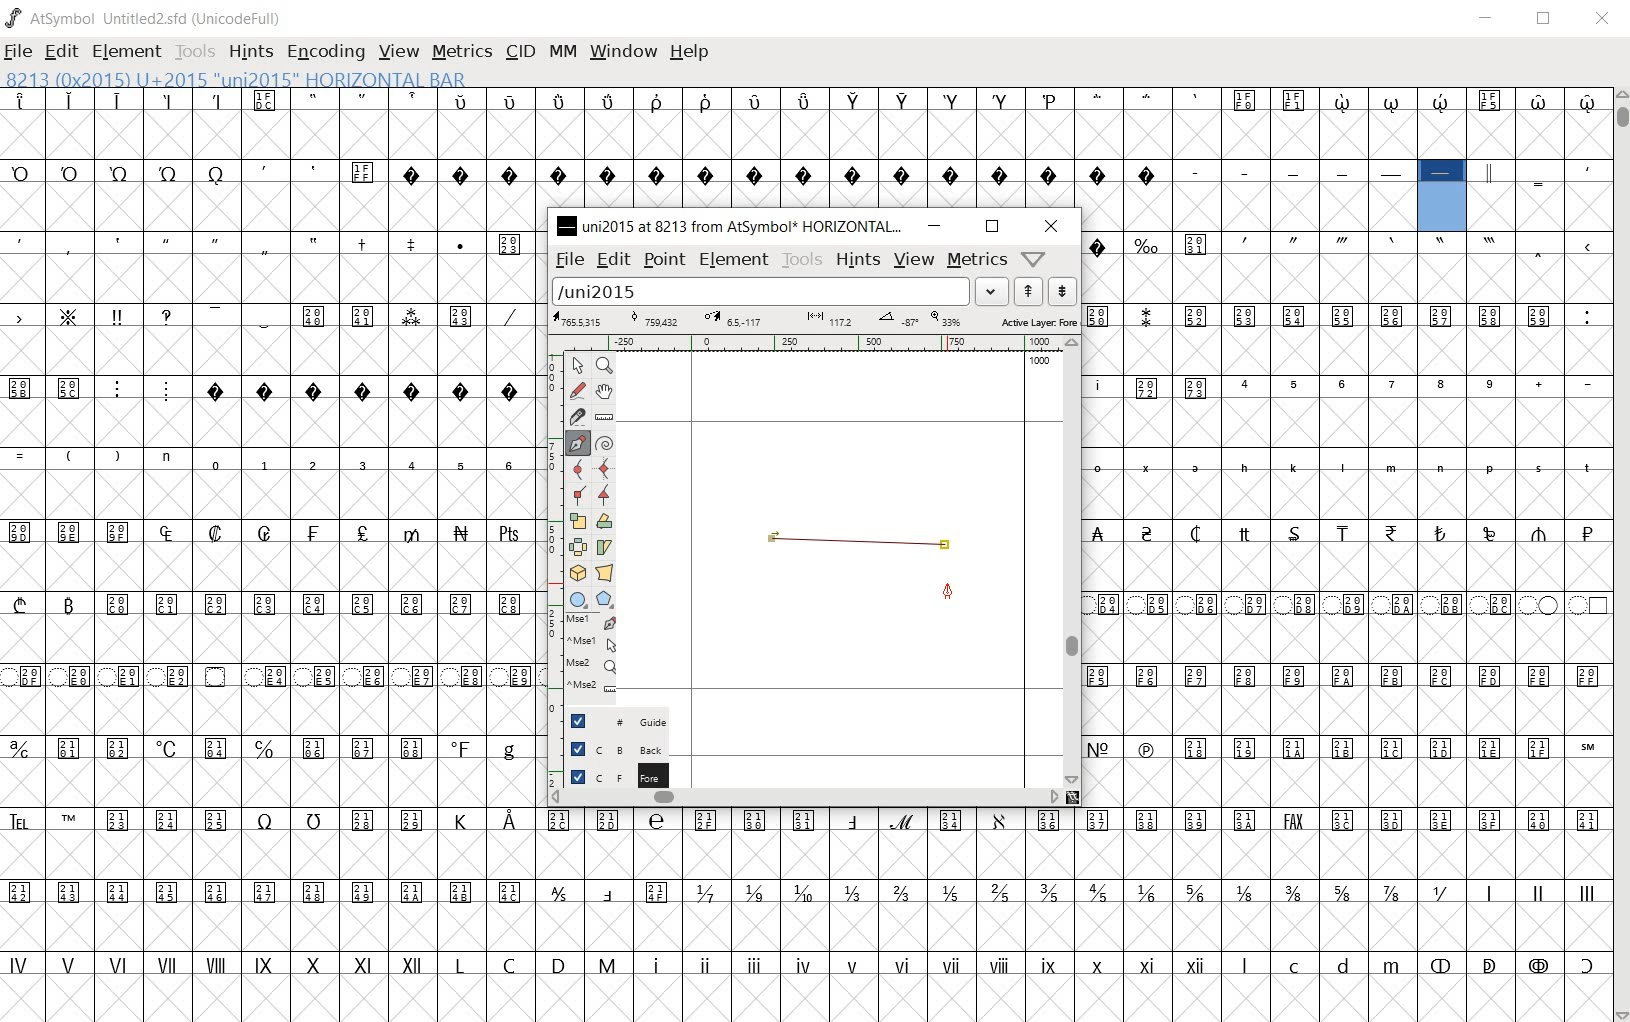  What do you see at coordinates (605, 417) in the screenshot?
I see `measure a distance, angle between points` at bounding box center [605, 417].